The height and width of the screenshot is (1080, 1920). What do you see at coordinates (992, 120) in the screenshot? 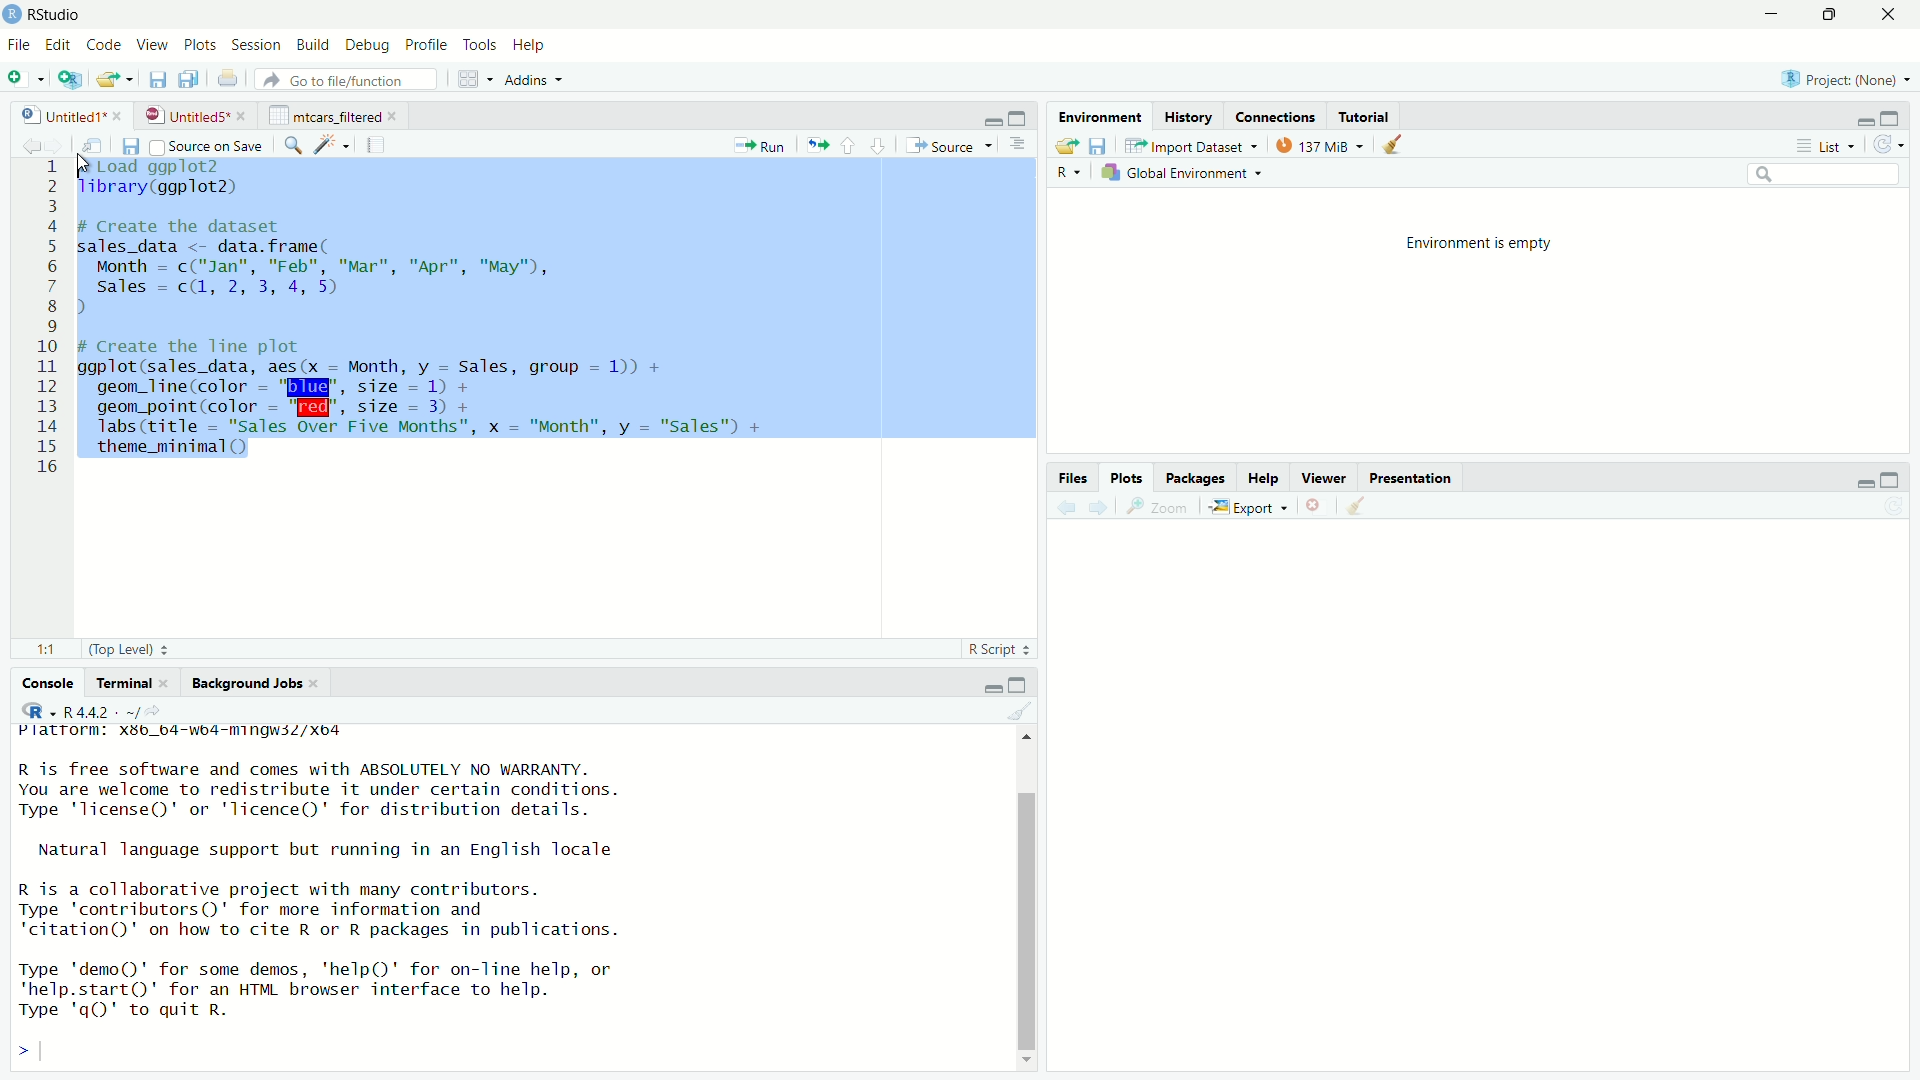
I see `minimize` at bounding box center [992, 120].